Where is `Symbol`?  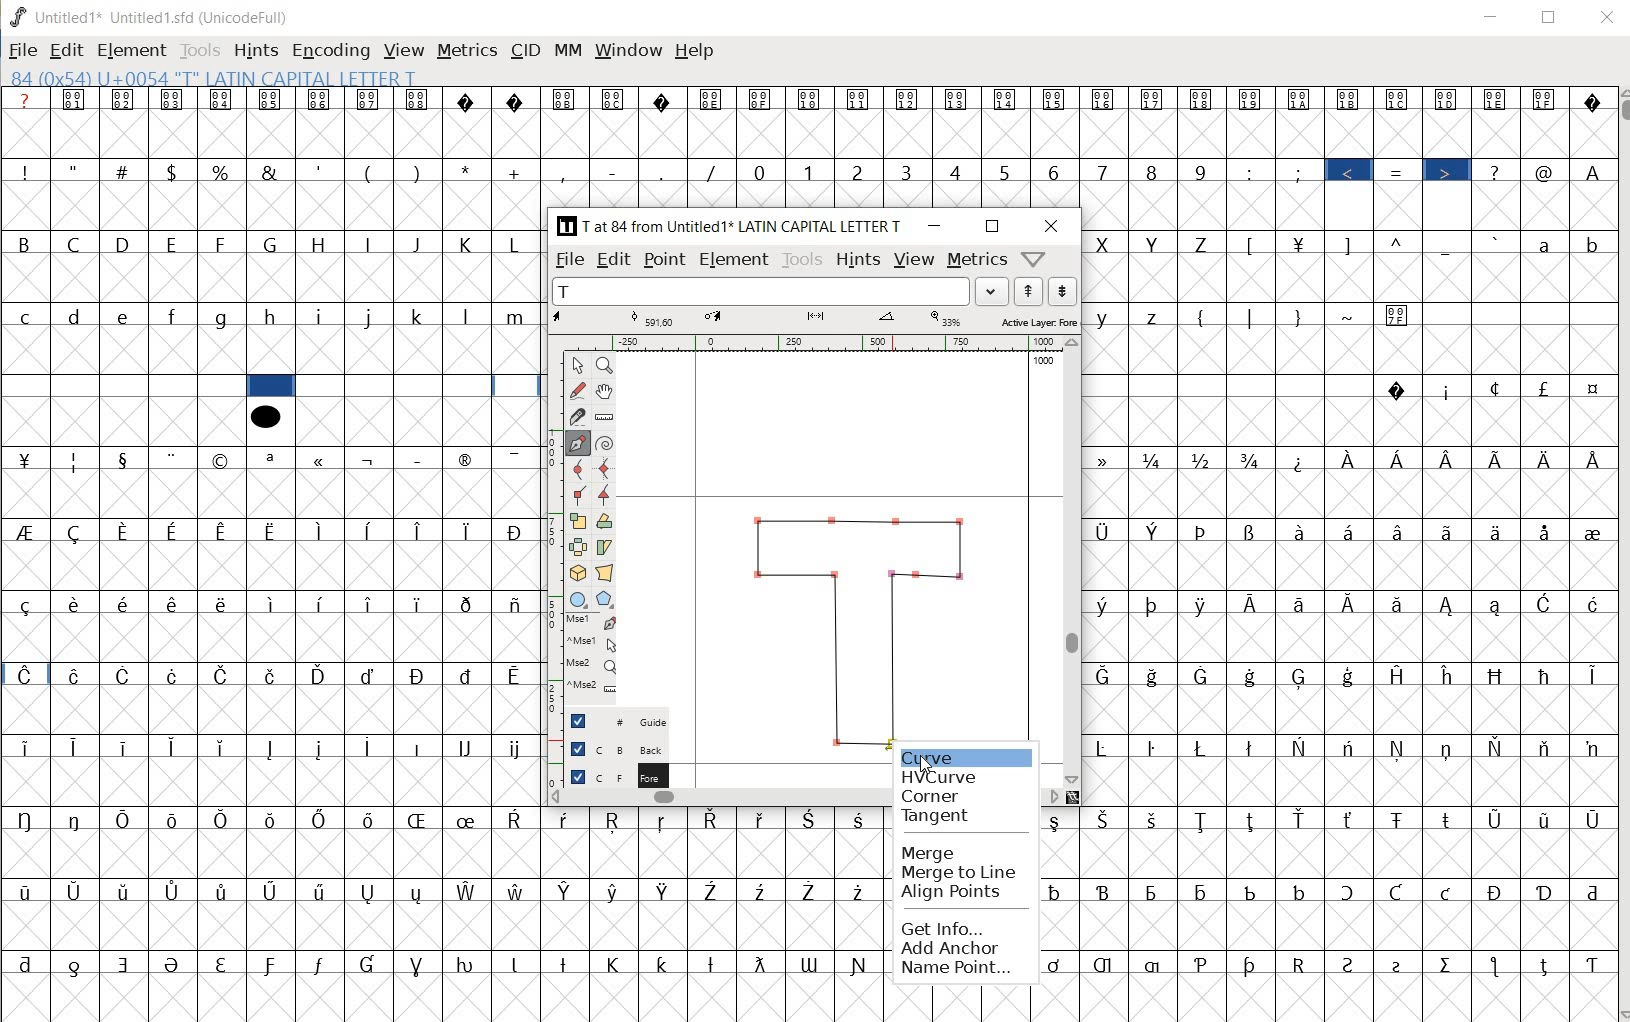 Symbol is located at coordinates (1448, 531).